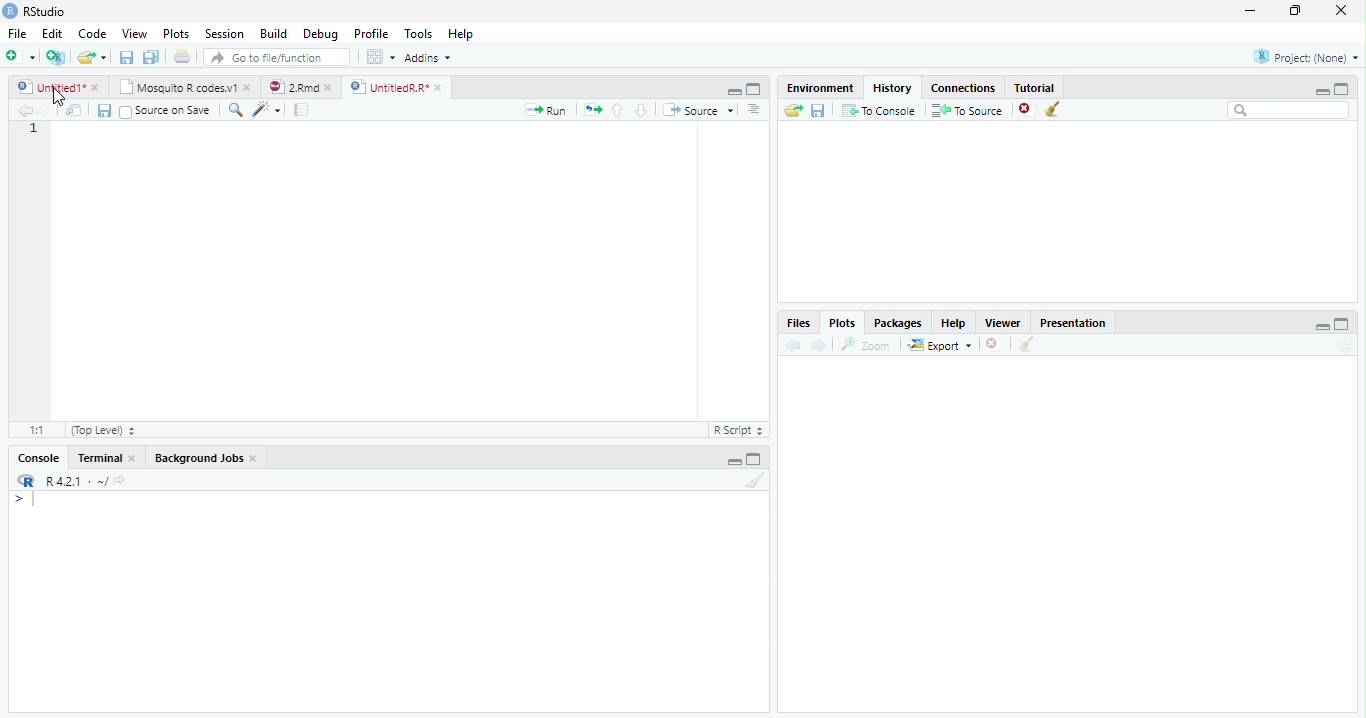 This screenshot has height=718, width=1366. What do you see at coordinates (791, 346) in the screenshot?
I see `back` at bounding box center [791, 346].